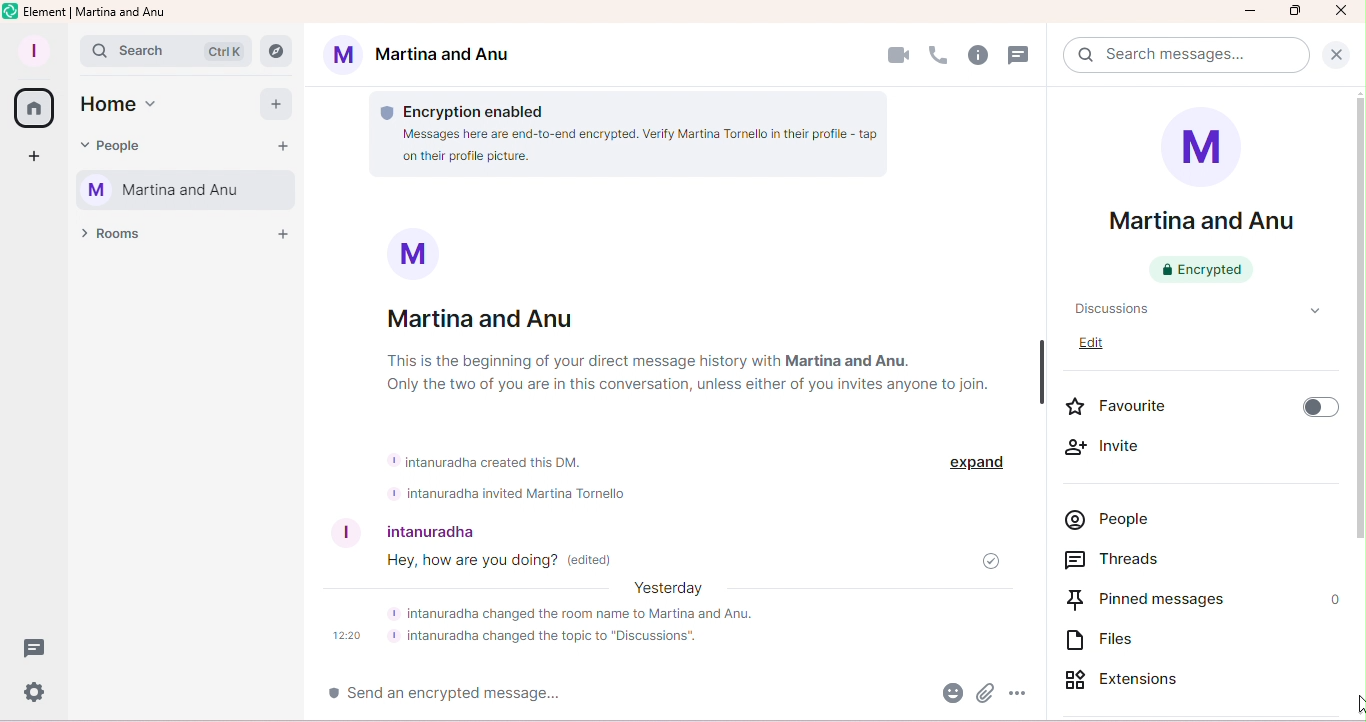 The height and width of the screenshot is (722, 1366). Describe the element at coordinates (973, 463) in the screenshot. I see `expand` at that location.